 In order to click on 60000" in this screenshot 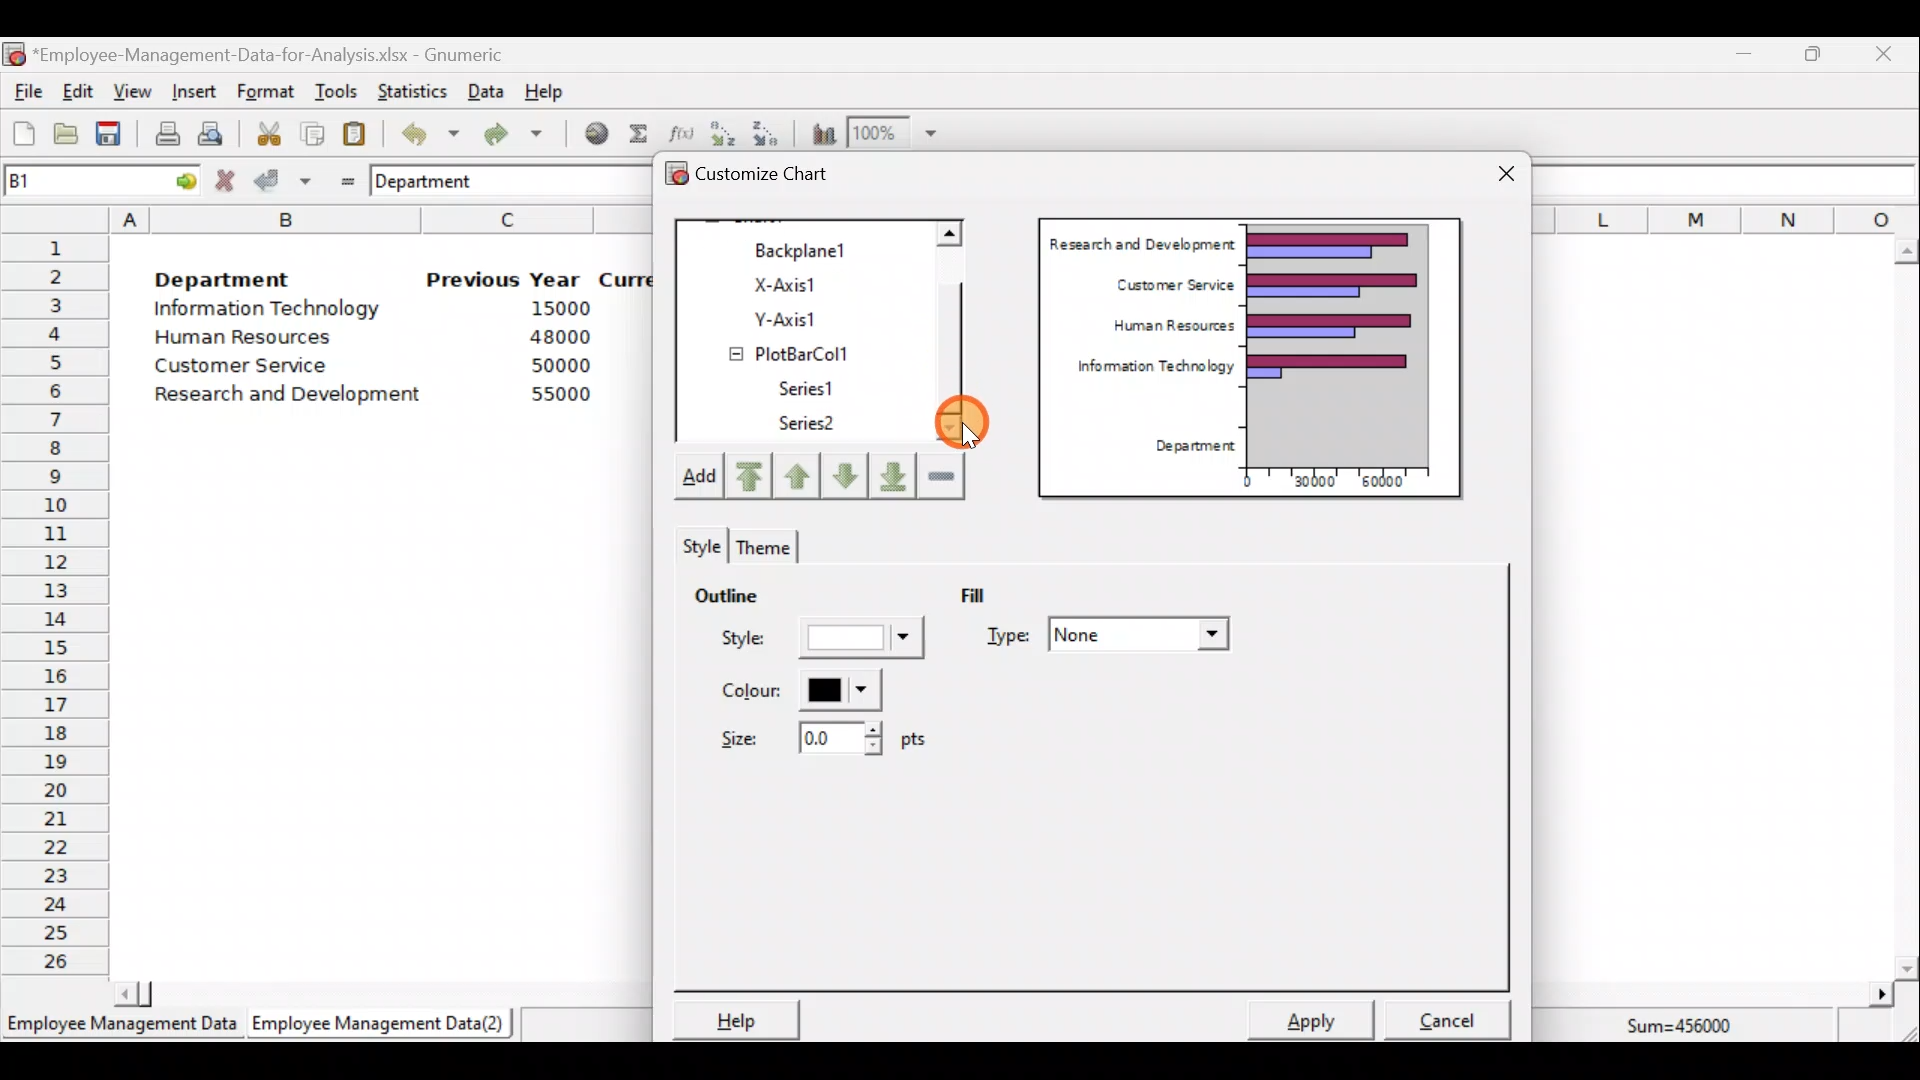, I will do `click(1394, 484)`.